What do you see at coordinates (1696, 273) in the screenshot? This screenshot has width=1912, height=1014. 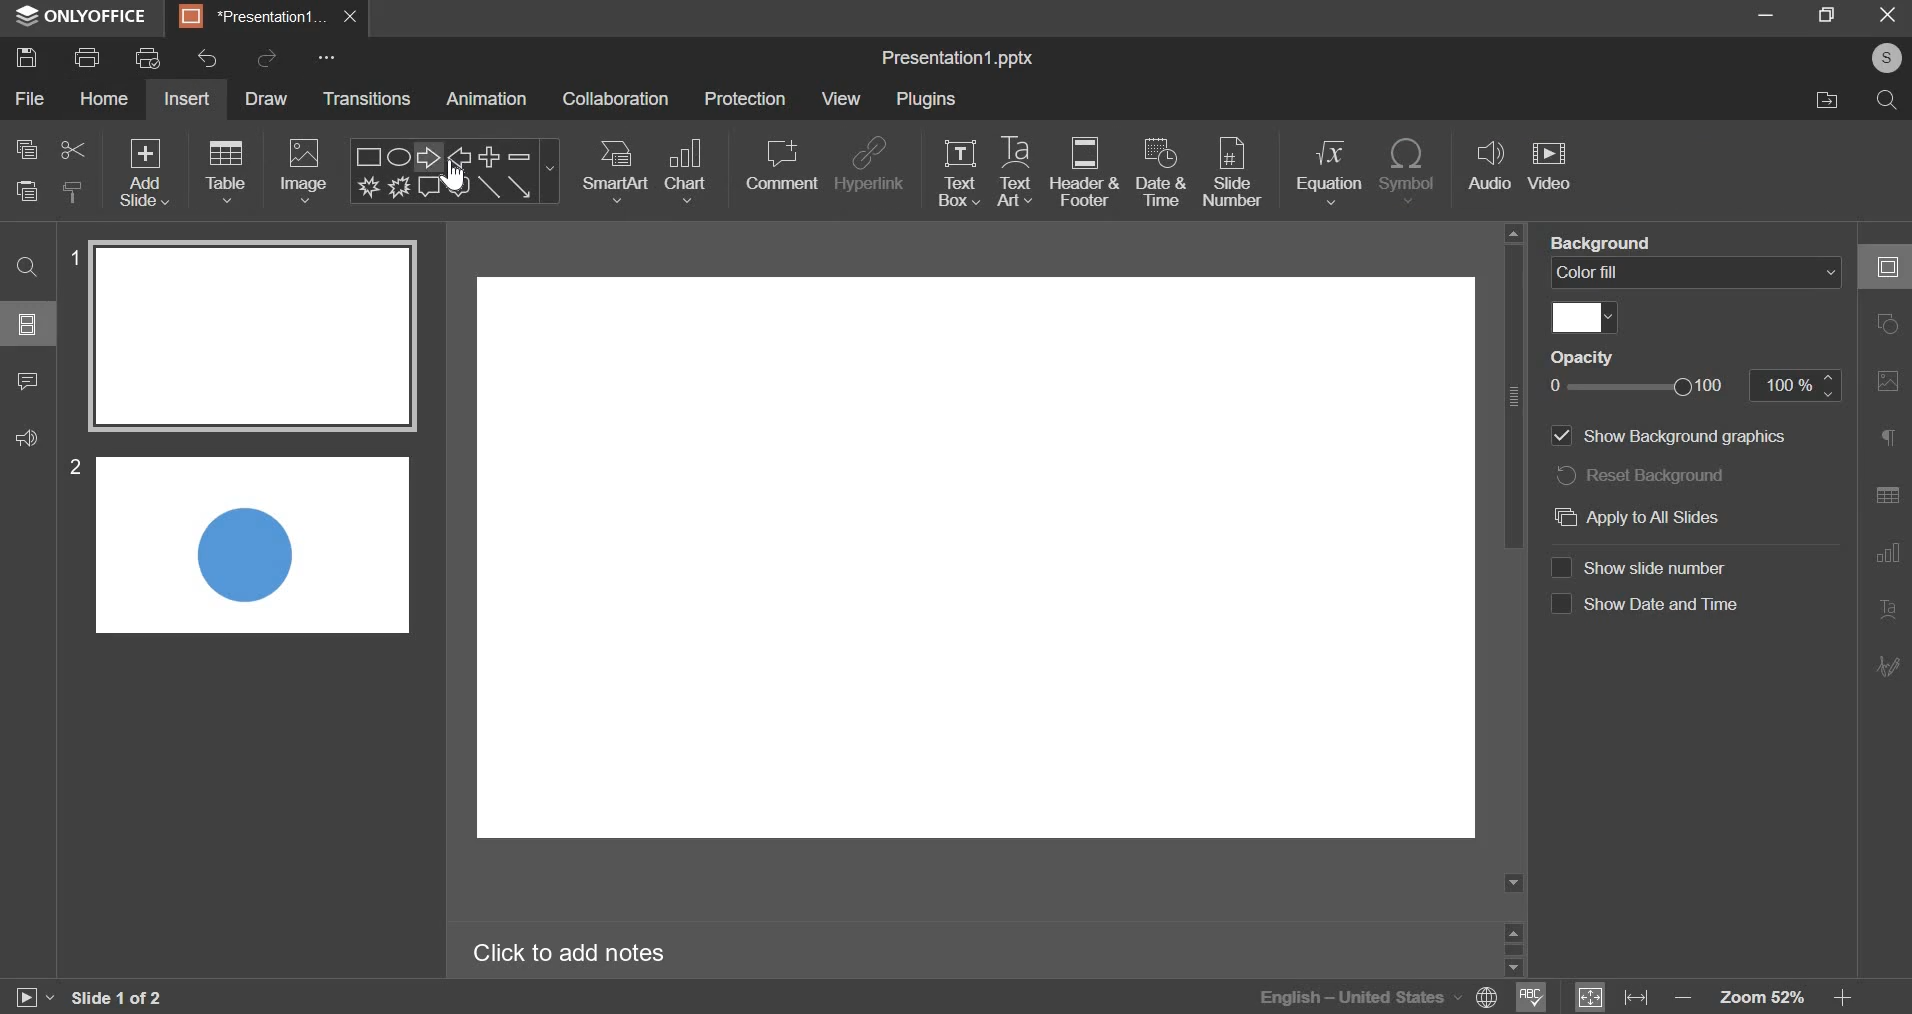 I see `color fill` at bounding box center [1696, 273].